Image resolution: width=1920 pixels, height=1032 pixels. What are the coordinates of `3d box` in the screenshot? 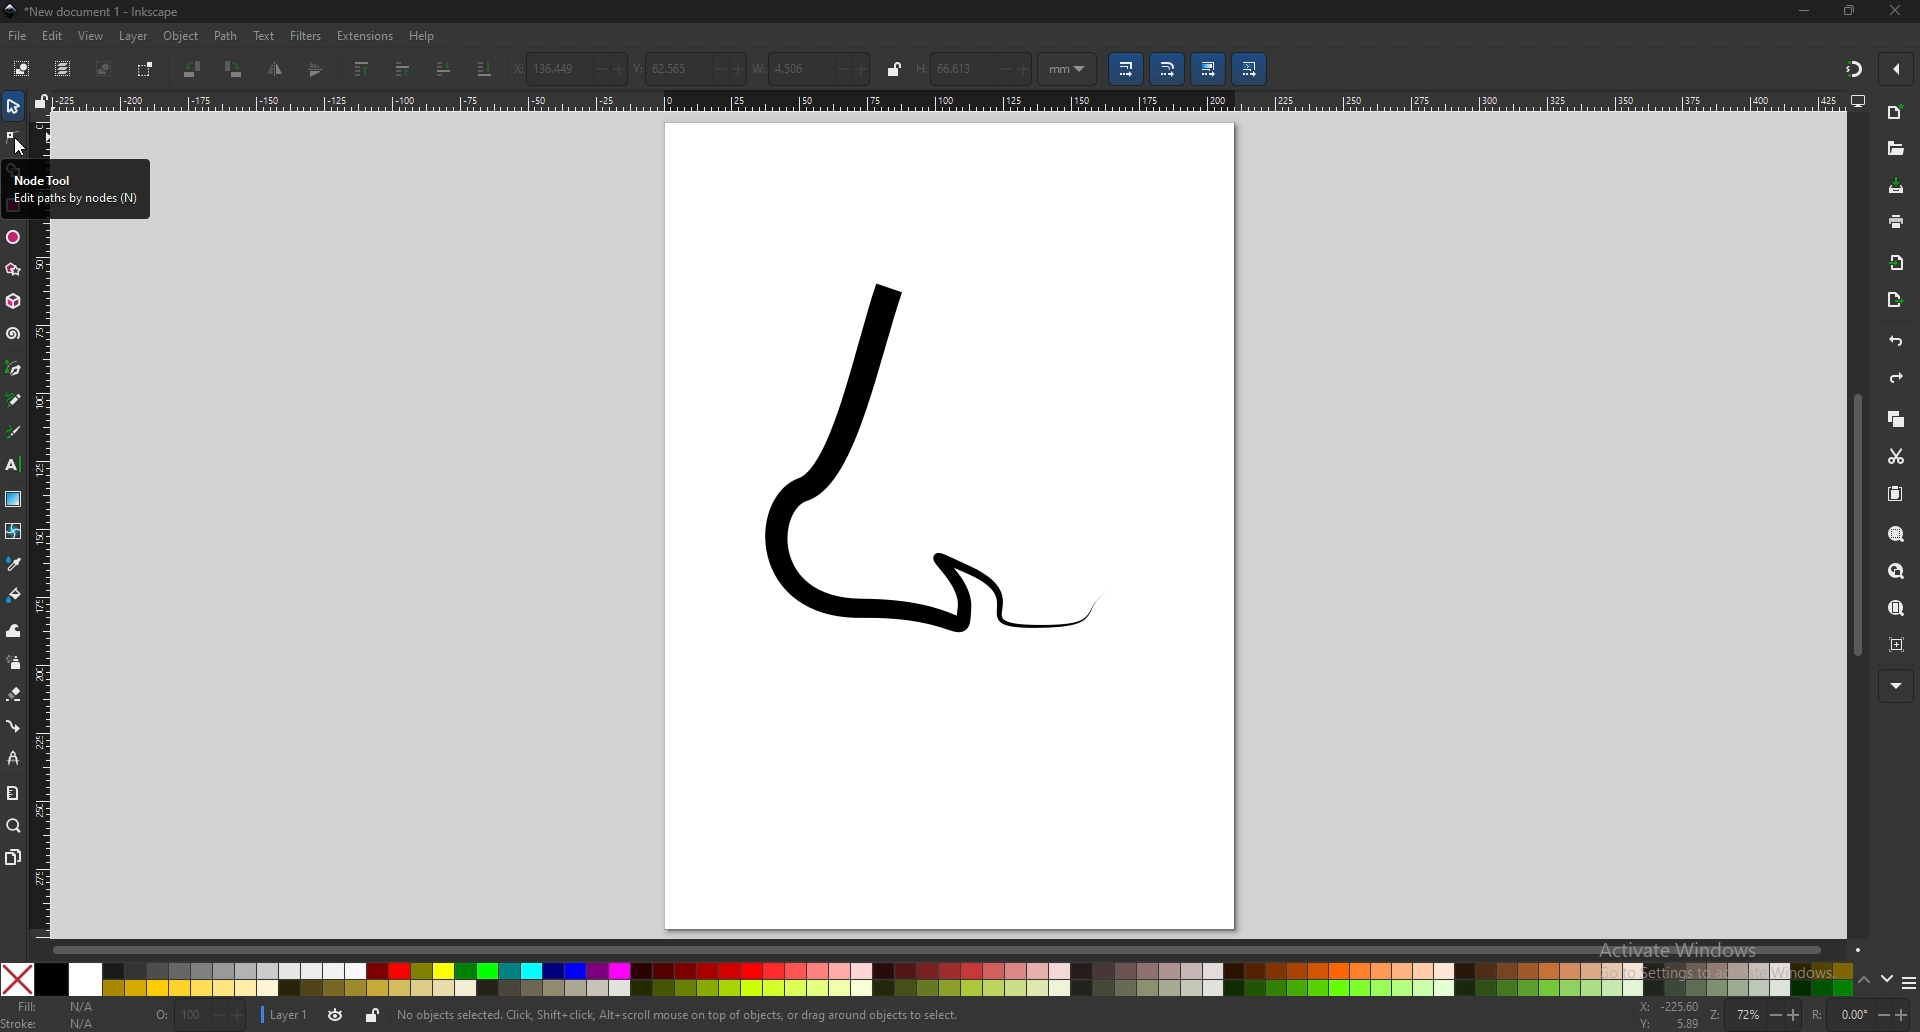 It's located at (13, 301).